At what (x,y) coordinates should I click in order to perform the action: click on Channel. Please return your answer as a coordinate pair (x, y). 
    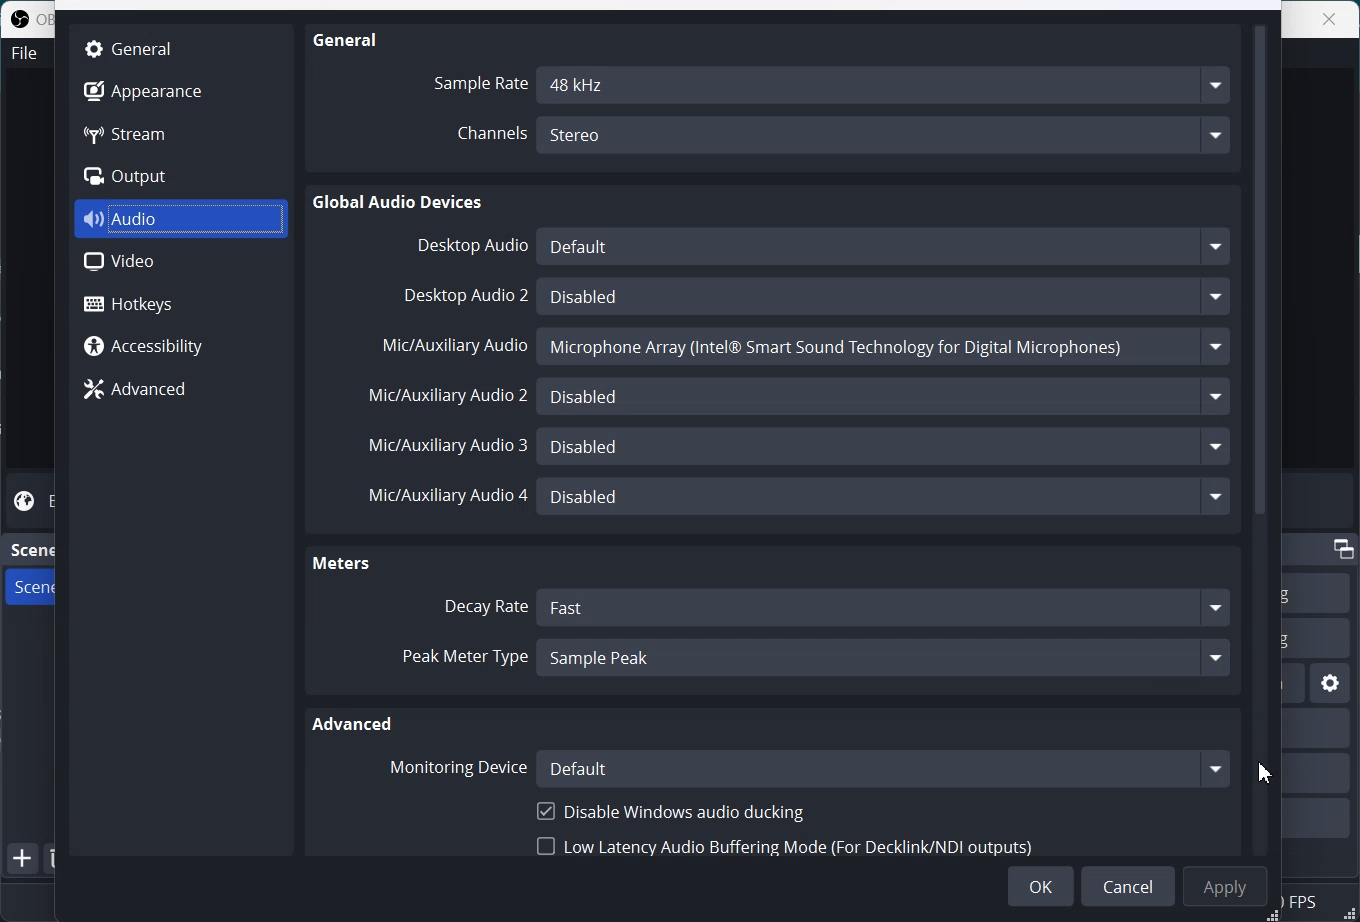
    Looking at the image, I should click on (478, 138).